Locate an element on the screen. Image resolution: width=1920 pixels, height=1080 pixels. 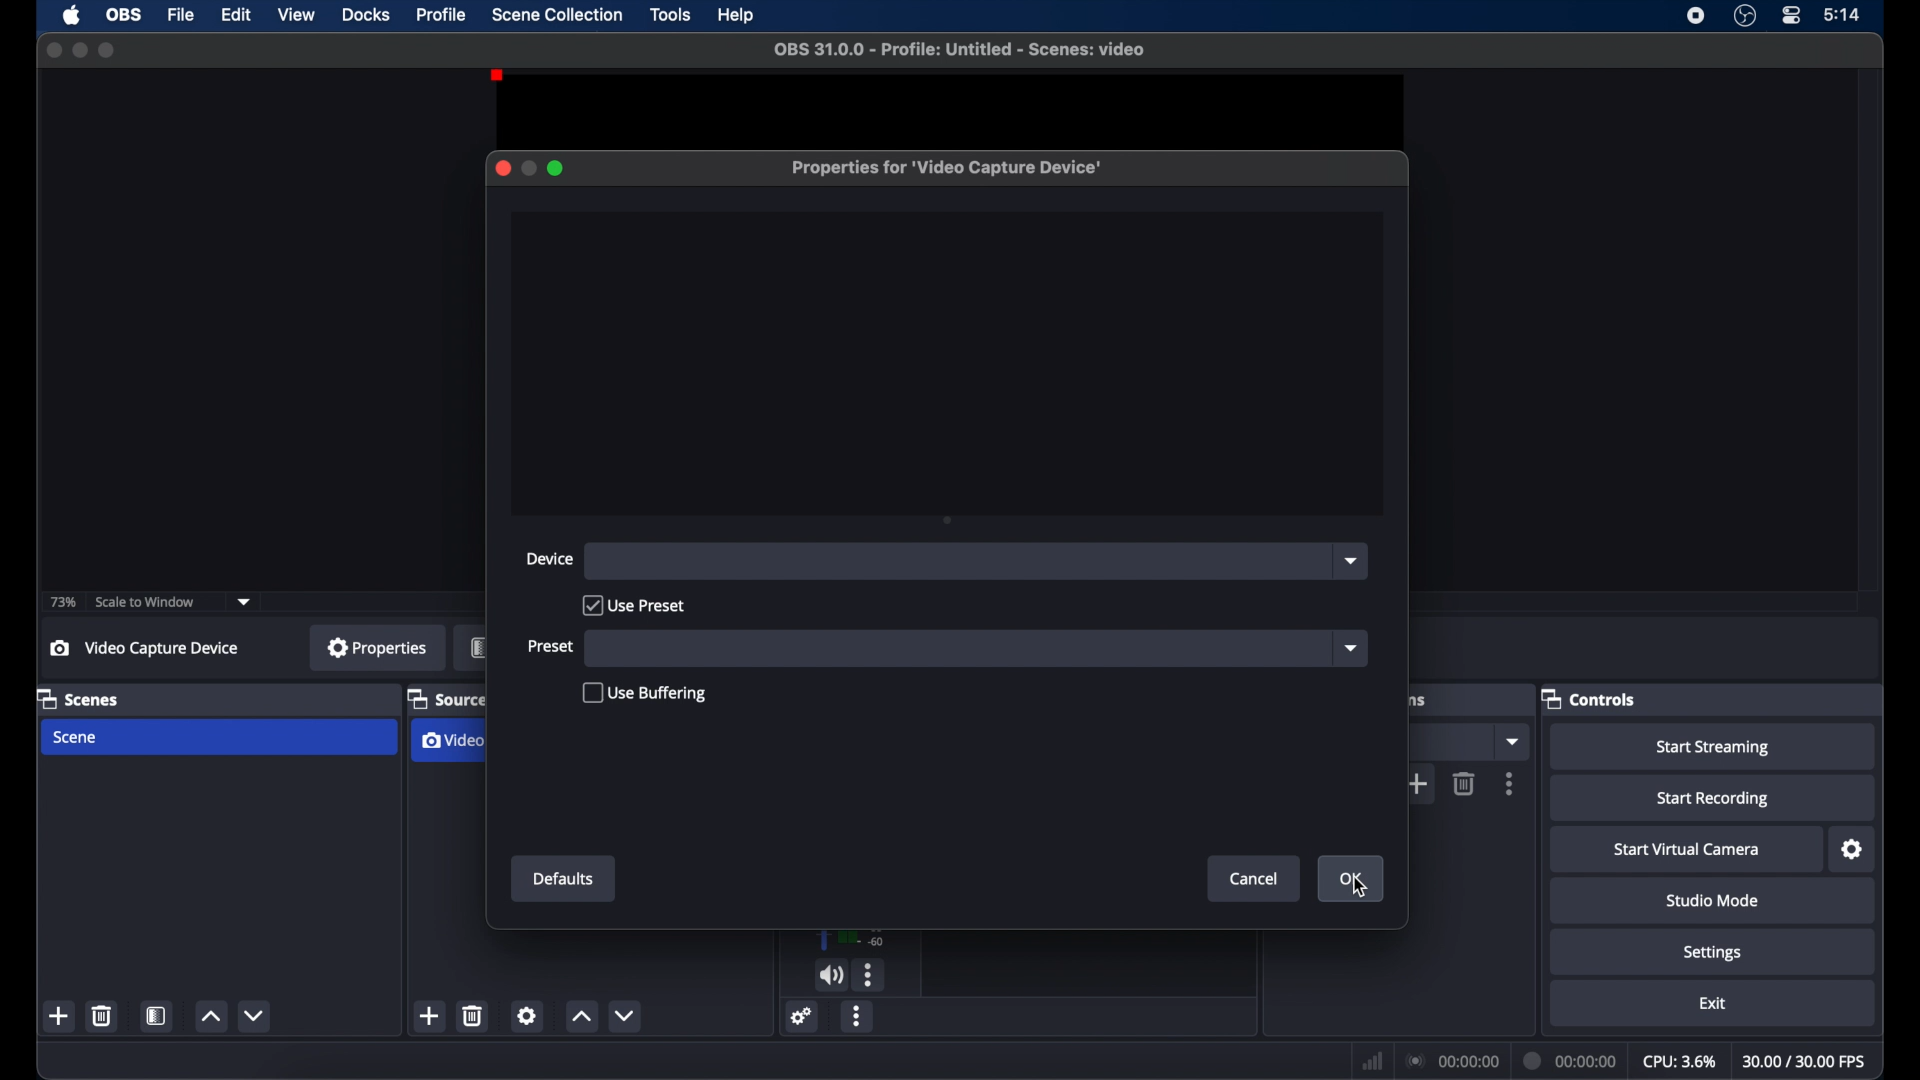
studio mode is located at coordinates (1714, 901).